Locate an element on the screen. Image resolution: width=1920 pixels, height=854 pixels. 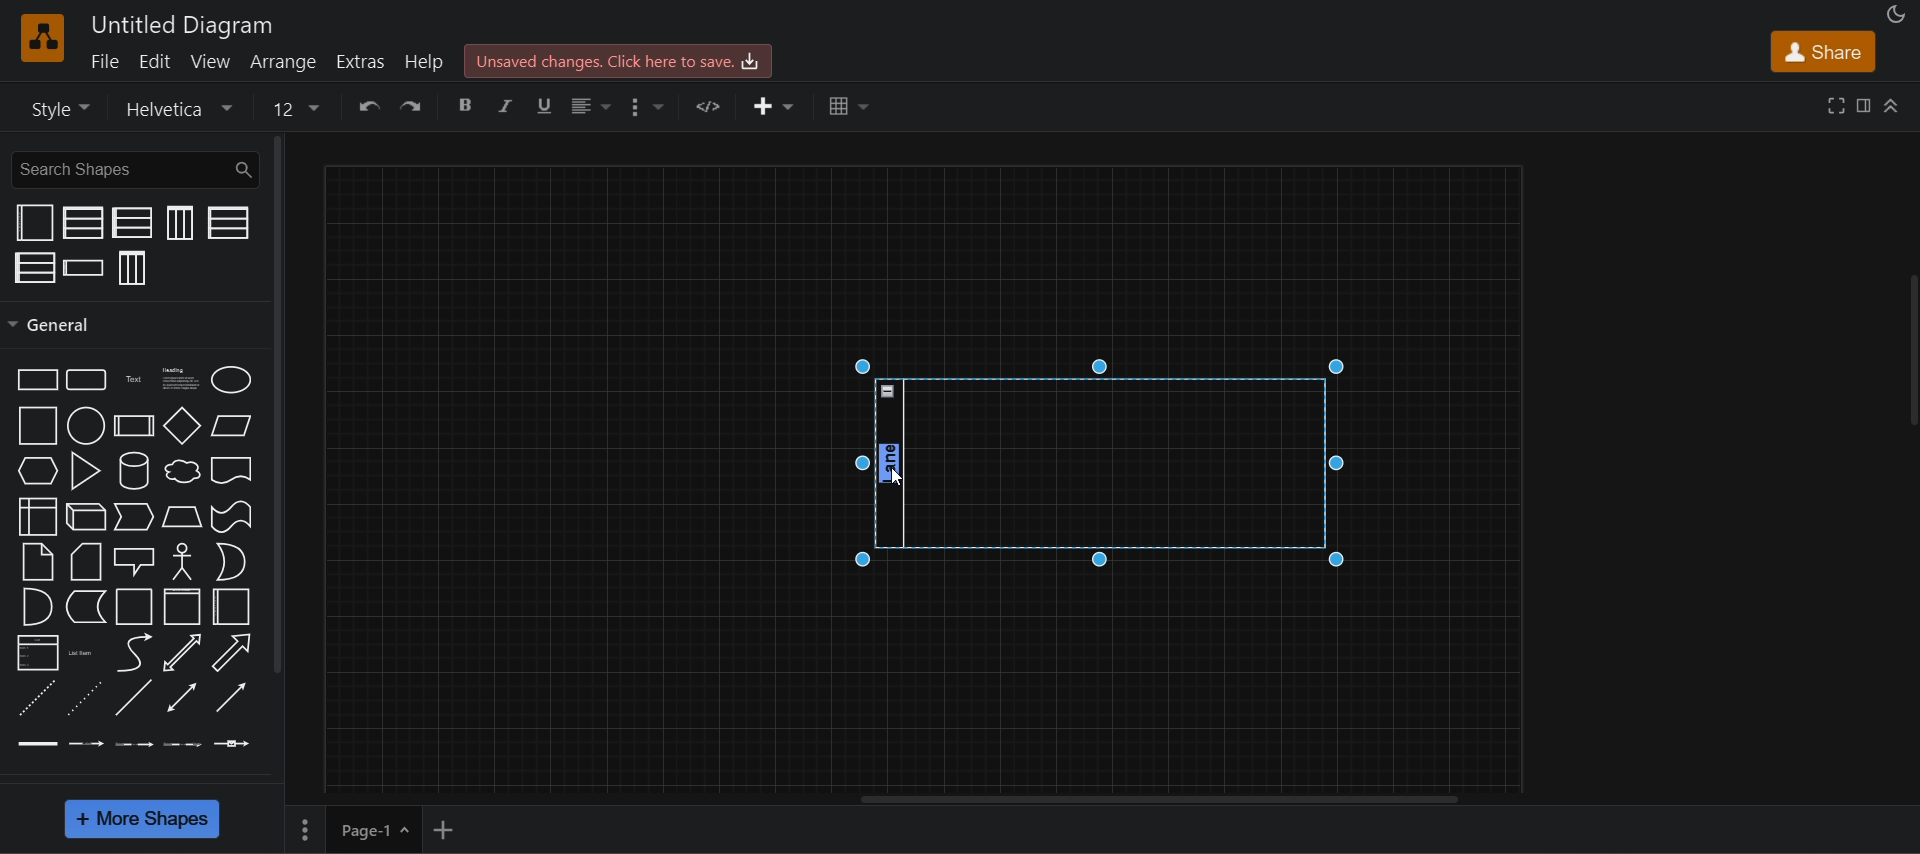
list item is located at coordinates (82, 654).